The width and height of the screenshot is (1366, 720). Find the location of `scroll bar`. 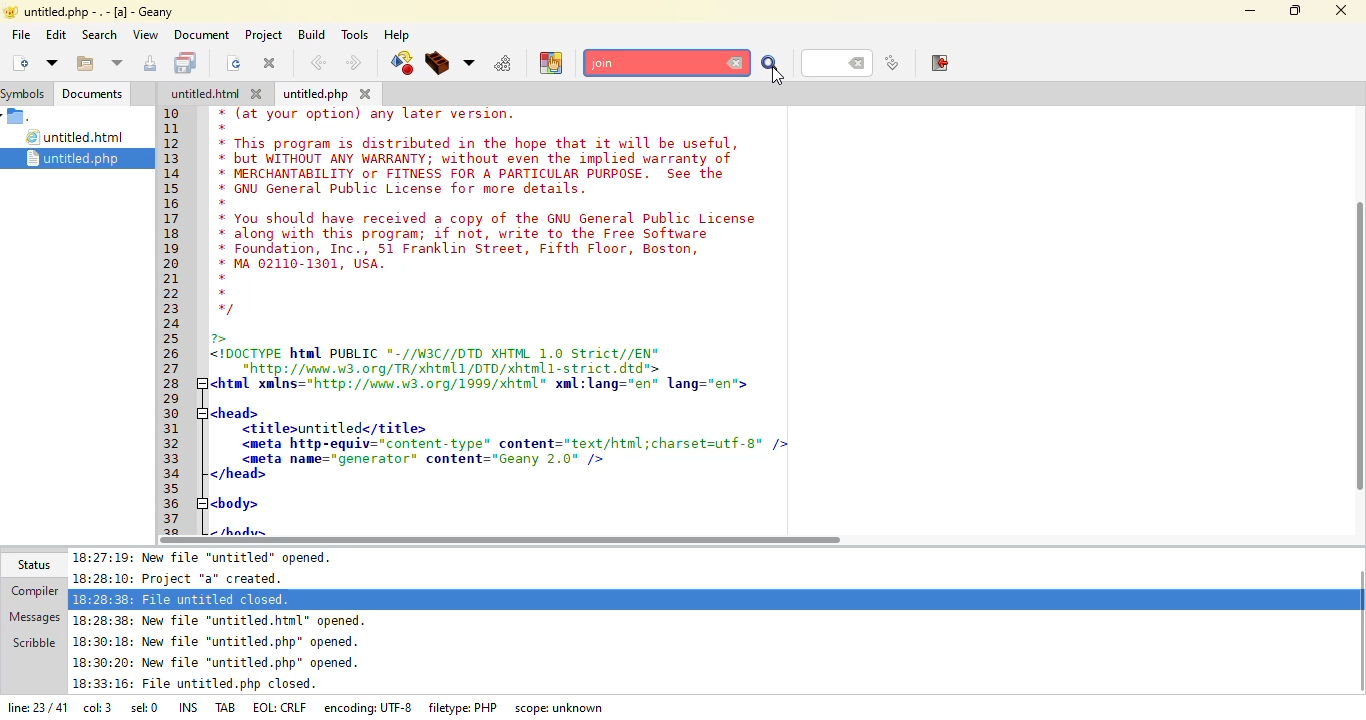

scroll bar is located at coordinates (1362, 338).